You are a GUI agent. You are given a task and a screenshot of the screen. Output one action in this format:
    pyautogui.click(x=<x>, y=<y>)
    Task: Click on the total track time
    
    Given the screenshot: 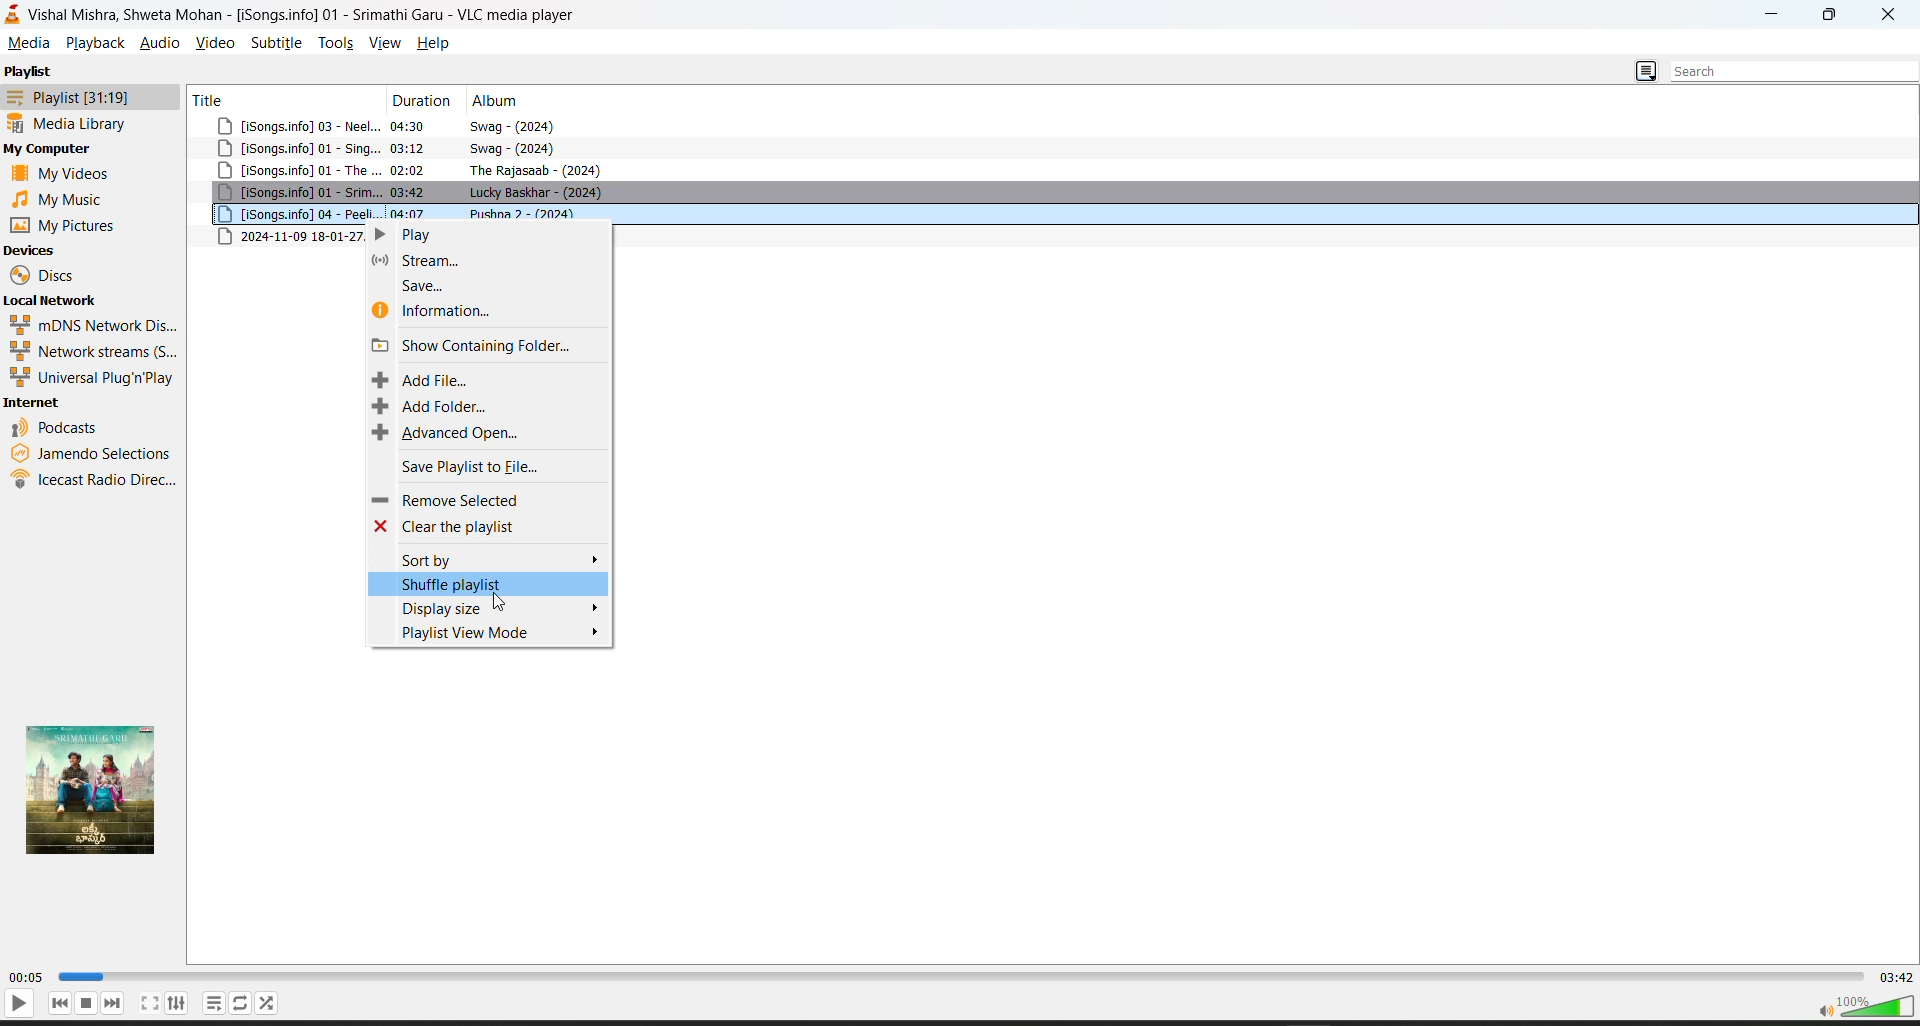 What is the action you would take?
    pyautogui.click(x=1900, y=977)
    